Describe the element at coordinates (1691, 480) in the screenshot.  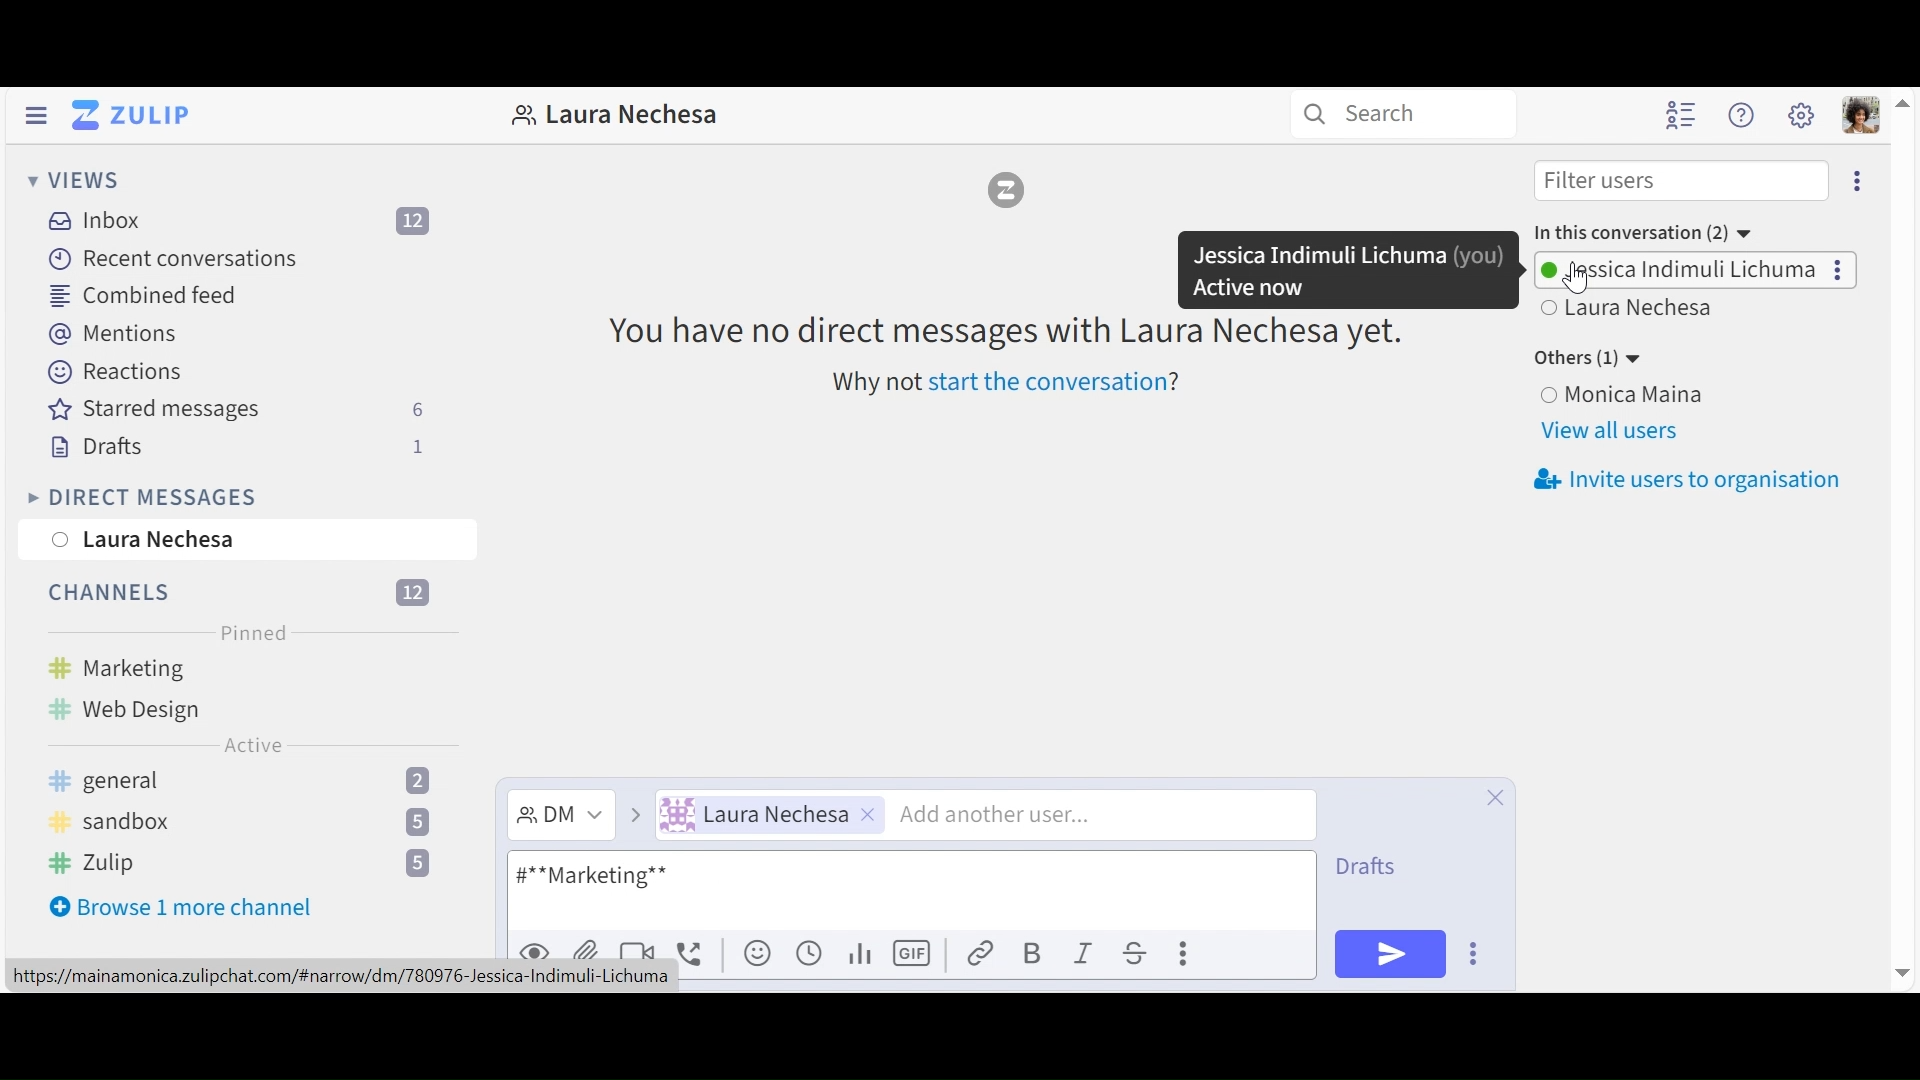
I see `invite users to organisation` at that location.